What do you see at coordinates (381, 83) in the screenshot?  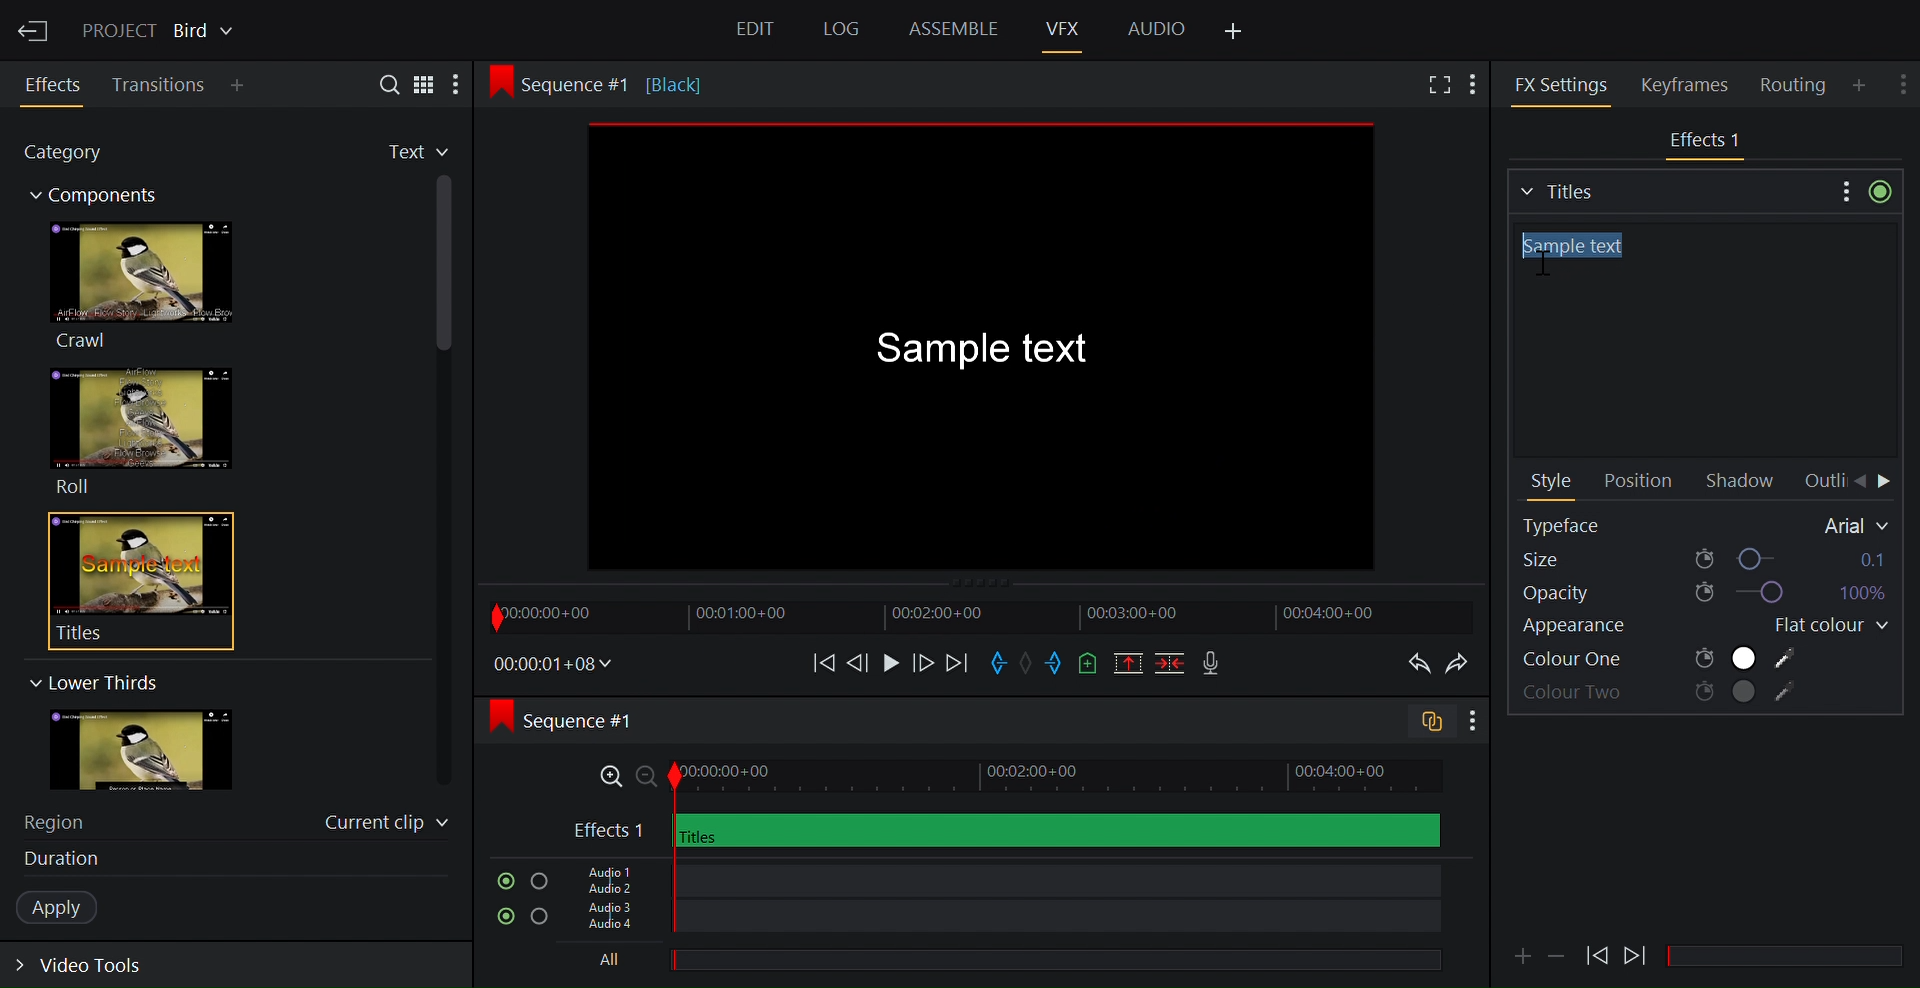 I see `Search` at bounding box center [381, 83].